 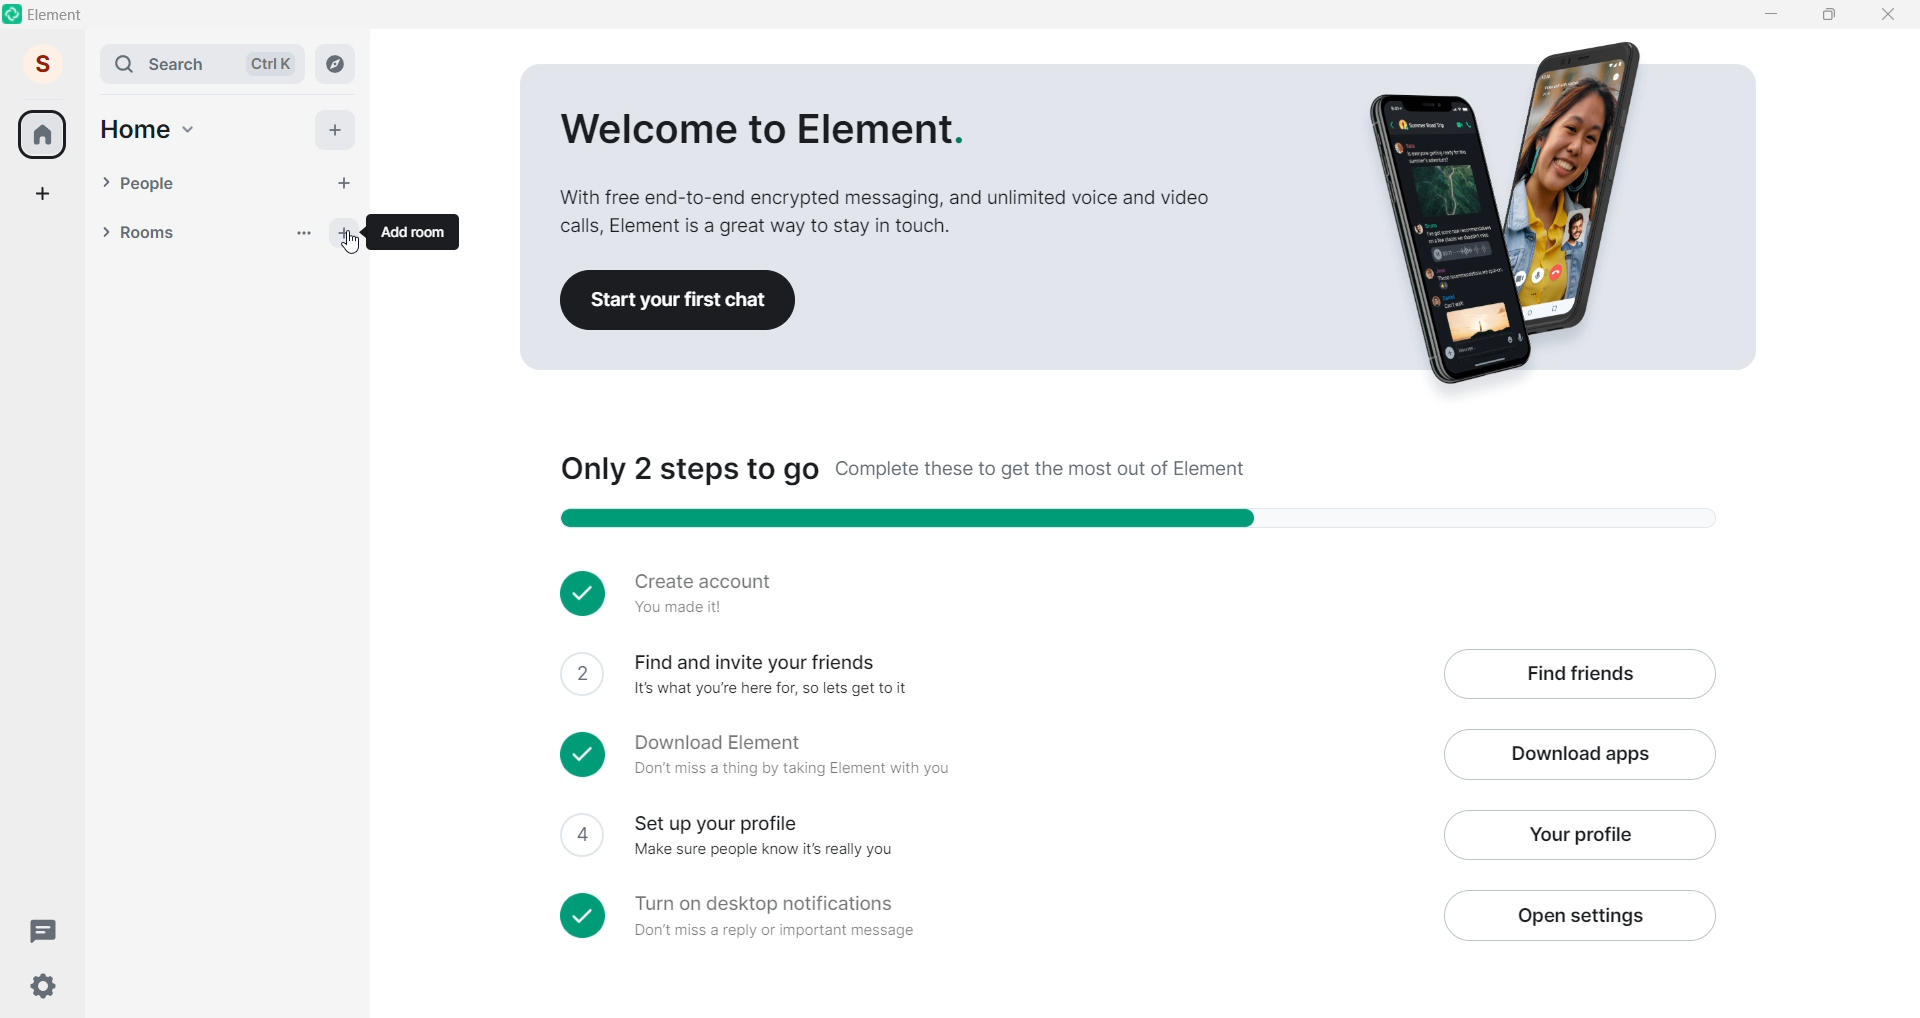 I want to click on Add Room, so click(x=416, y=231).